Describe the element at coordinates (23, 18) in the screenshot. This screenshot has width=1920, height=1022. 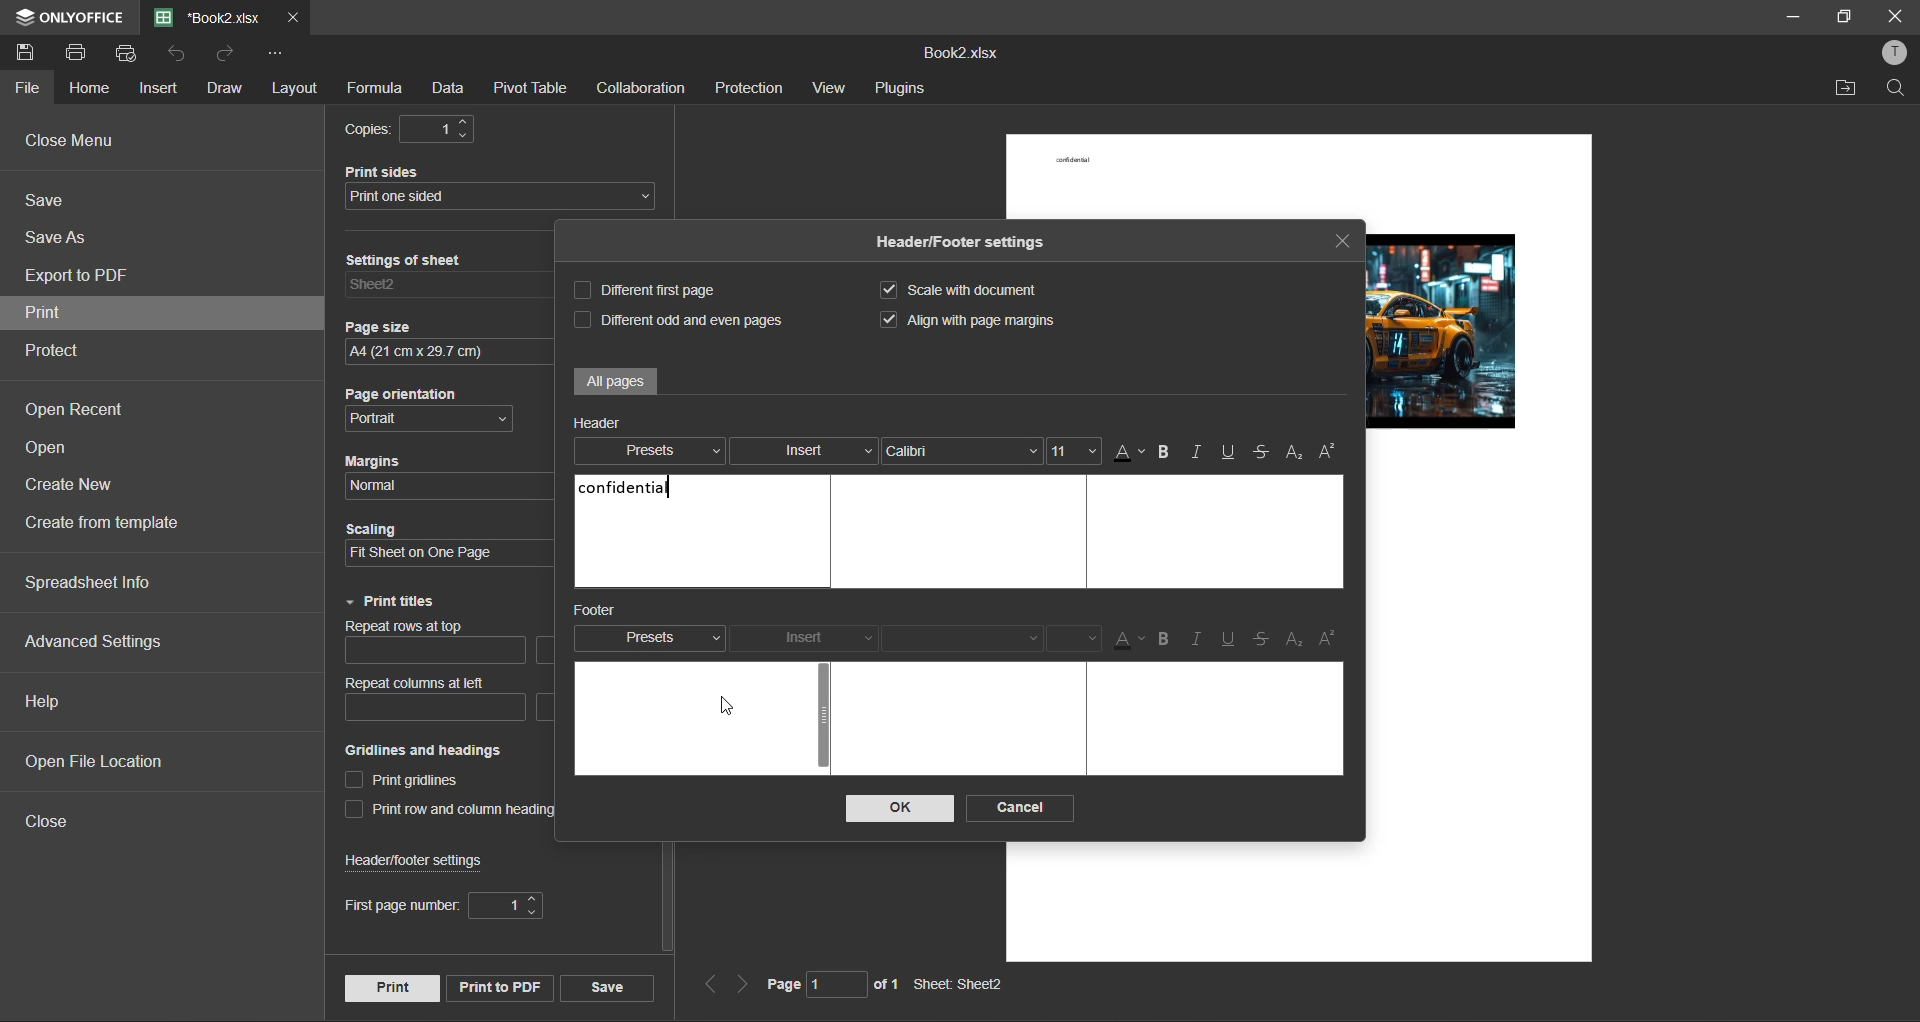
I see `icon` at that location.